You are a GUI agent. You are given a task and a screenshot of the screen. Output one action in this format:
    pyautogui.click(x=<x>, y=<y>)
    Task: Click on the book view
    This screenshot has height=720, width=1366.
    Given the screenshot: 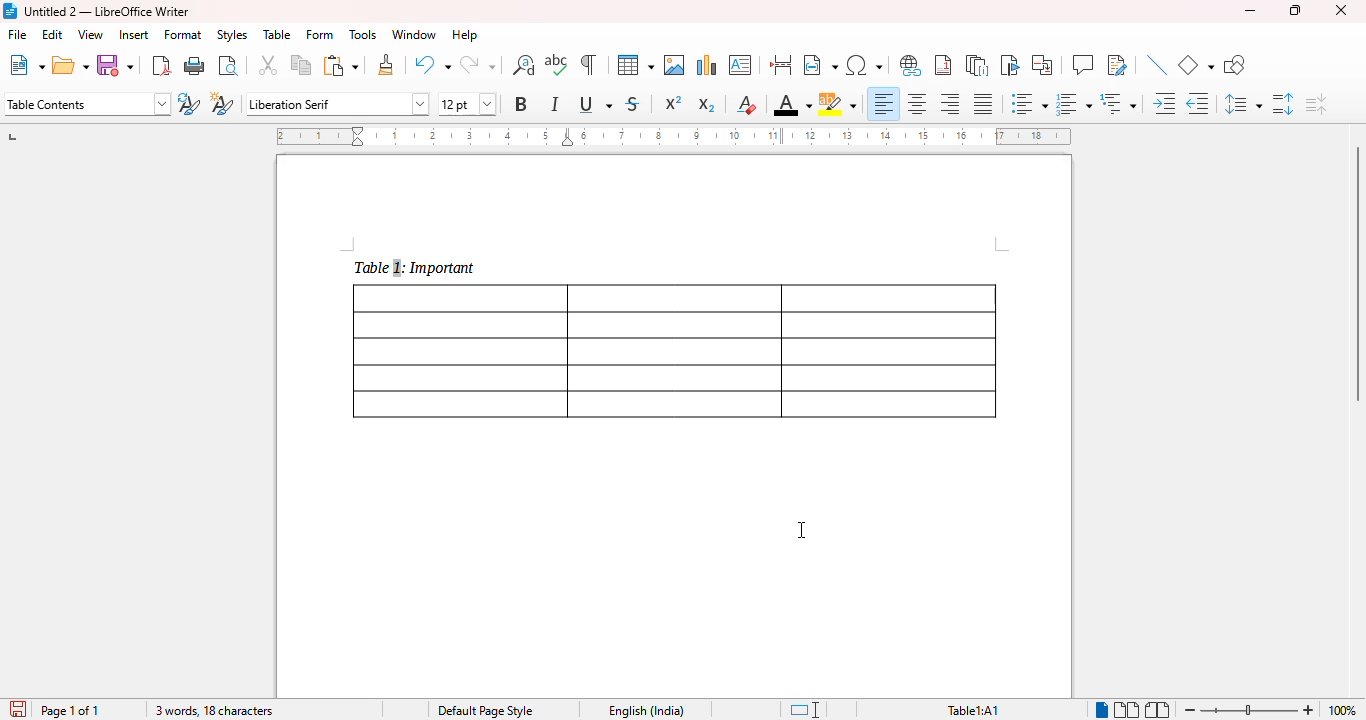 What is the action you would take?
    pyautogui.click(x=1158, y=710)
    